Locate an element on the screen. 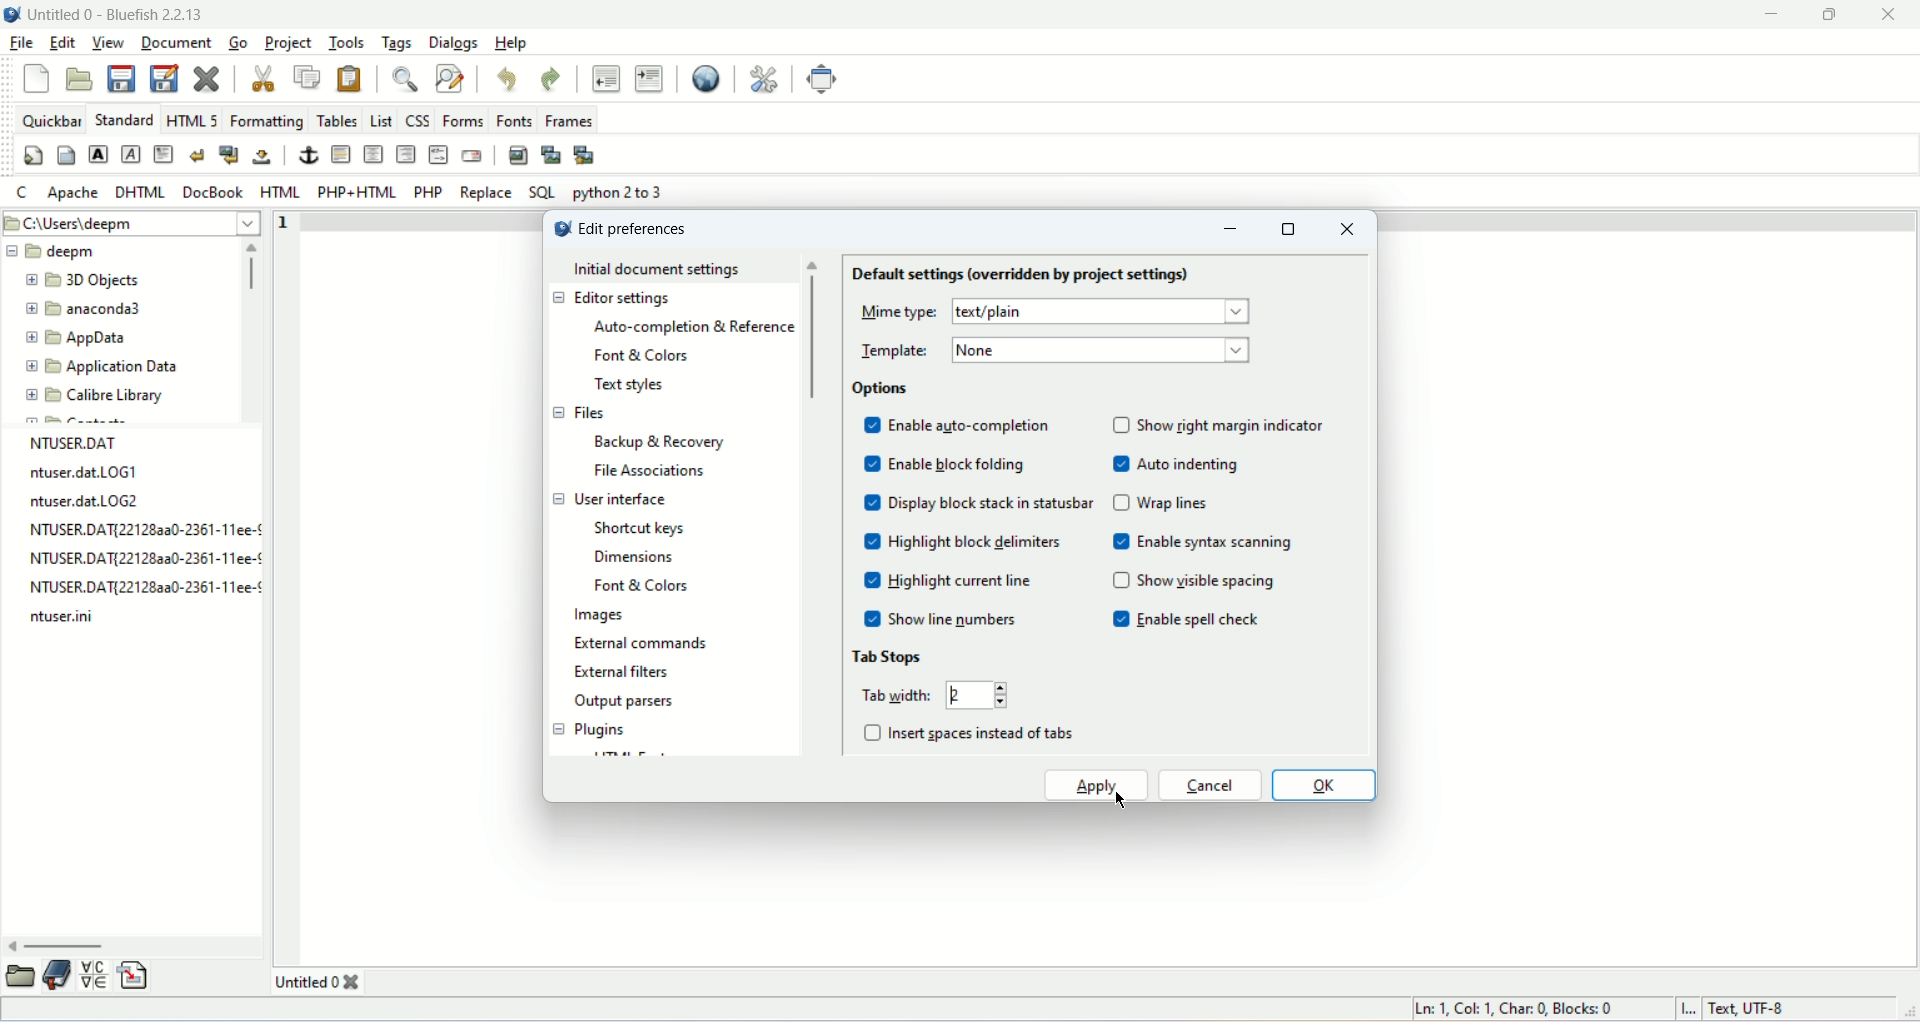 This screenshot has height=1022, width=1920. new is located at coordinates (36, 79).